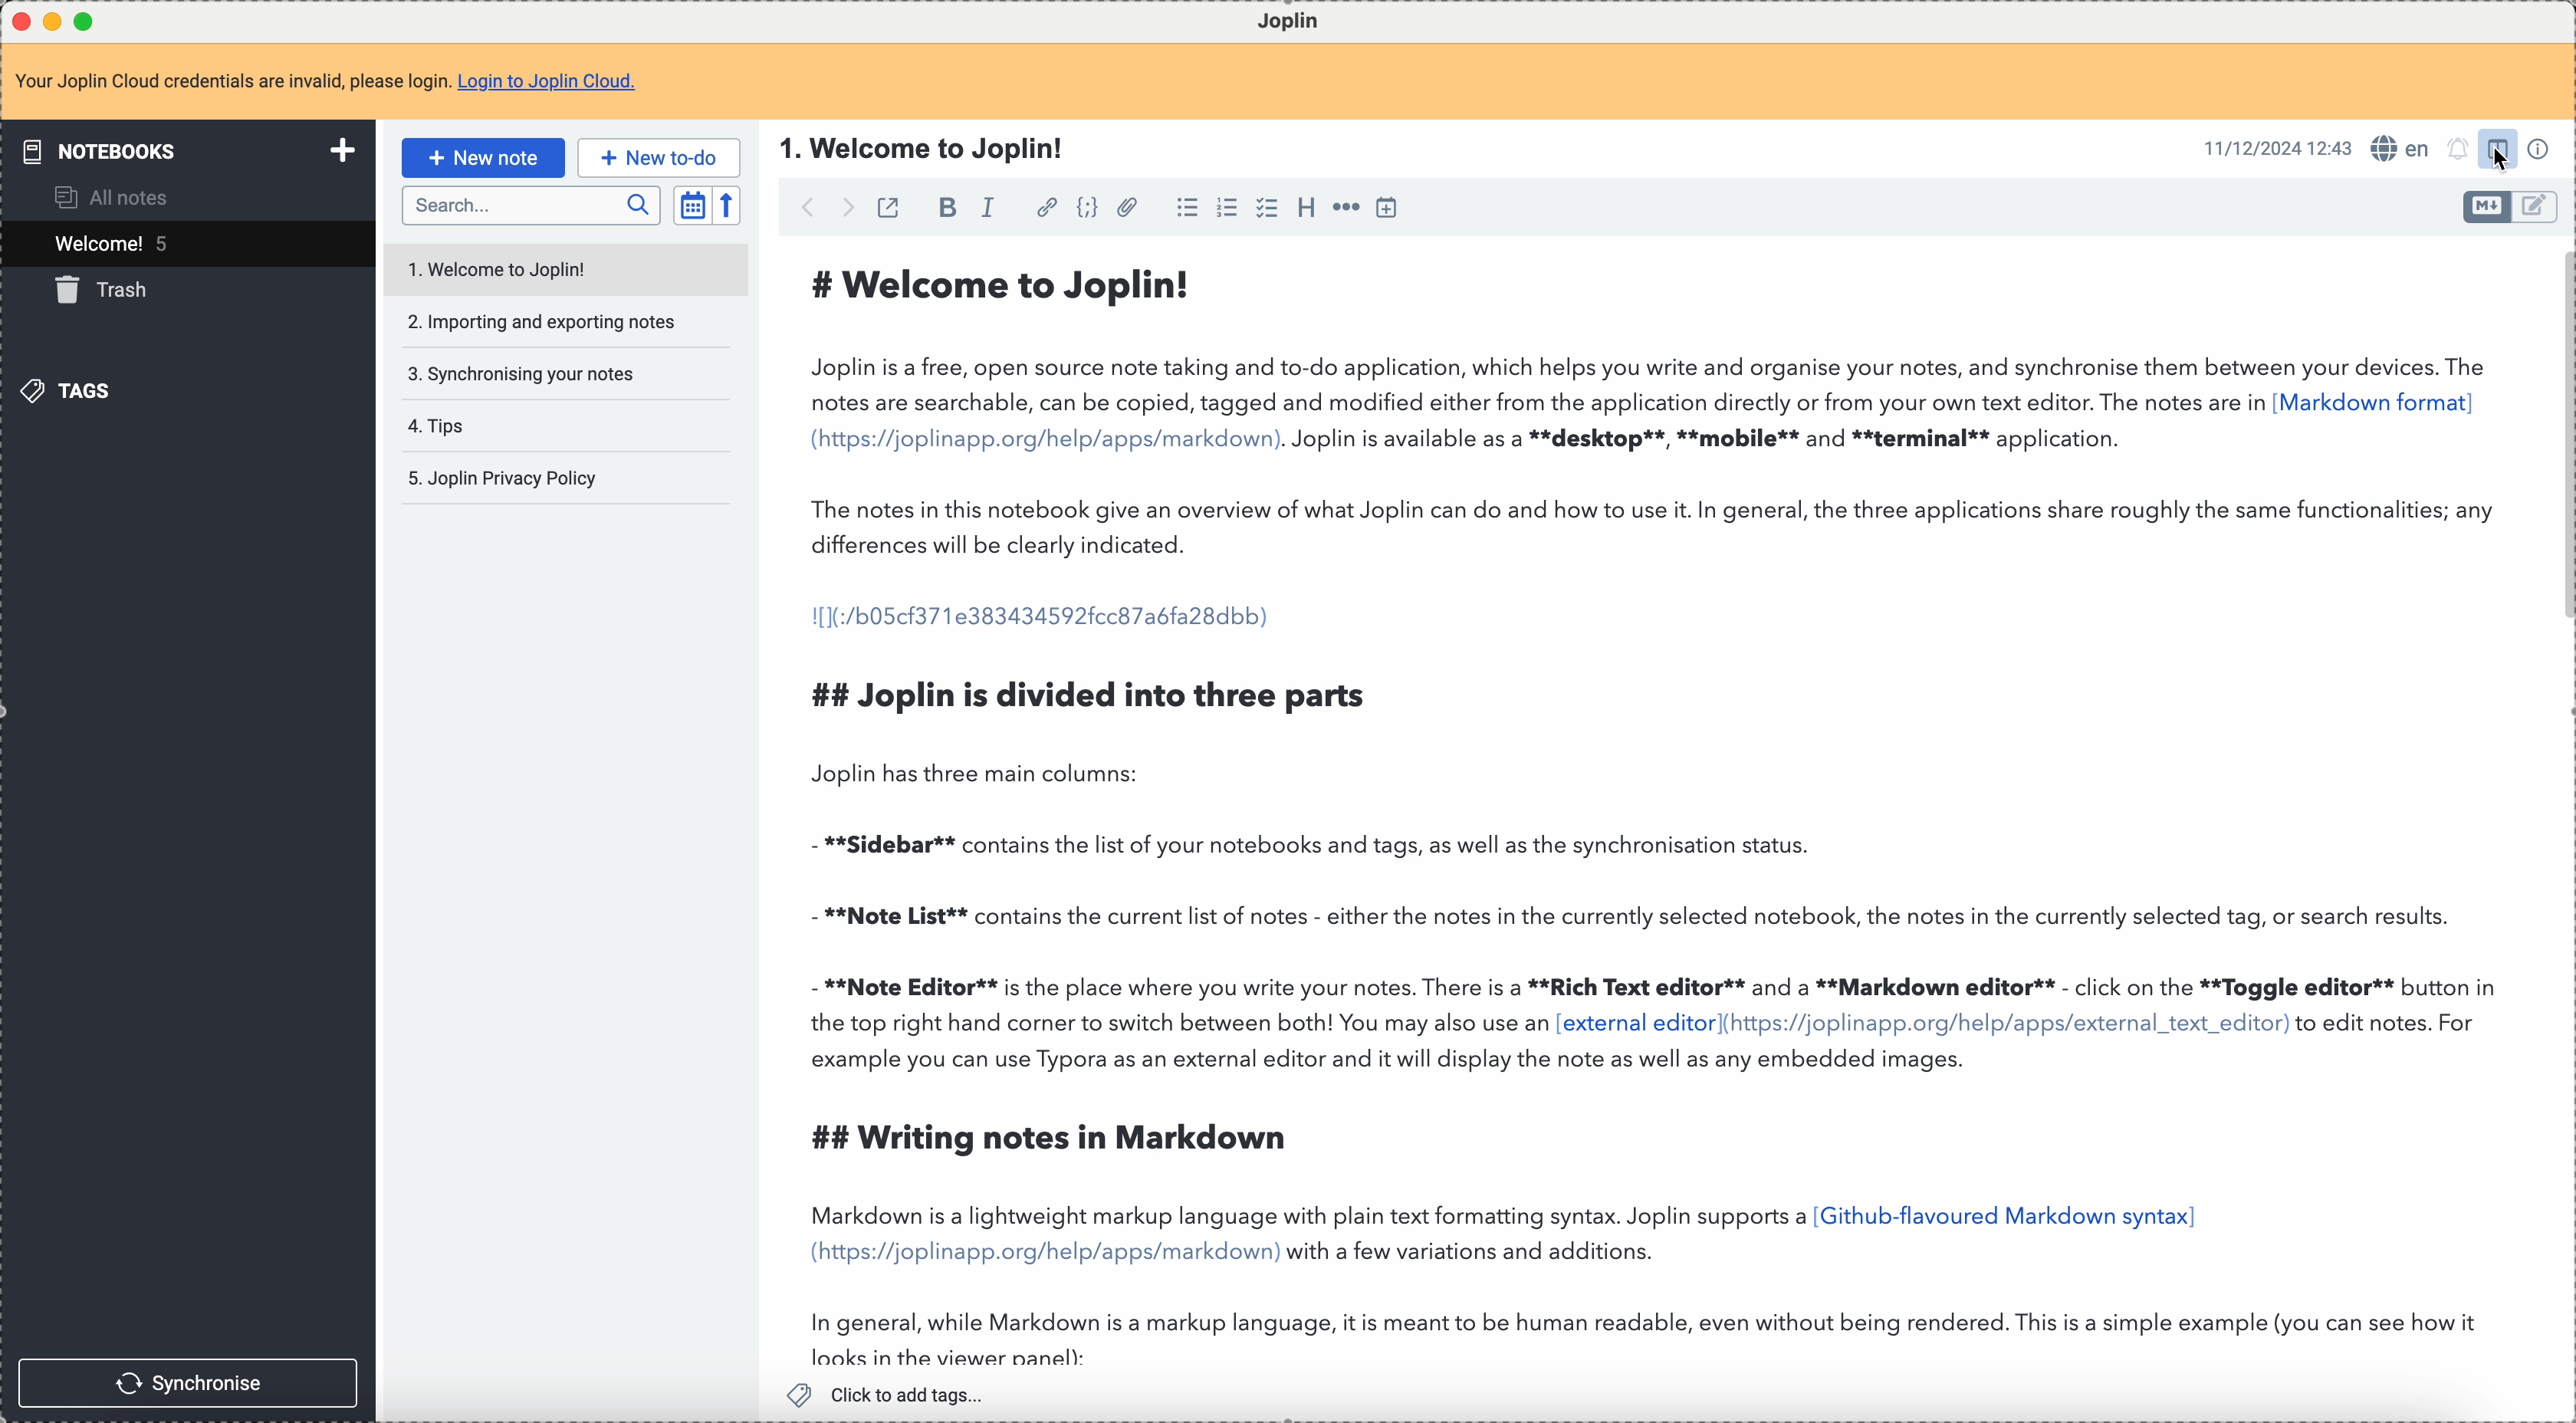 This screenshot has width=2576, height=1423. I want to click on insert time, so click(1386, 207).